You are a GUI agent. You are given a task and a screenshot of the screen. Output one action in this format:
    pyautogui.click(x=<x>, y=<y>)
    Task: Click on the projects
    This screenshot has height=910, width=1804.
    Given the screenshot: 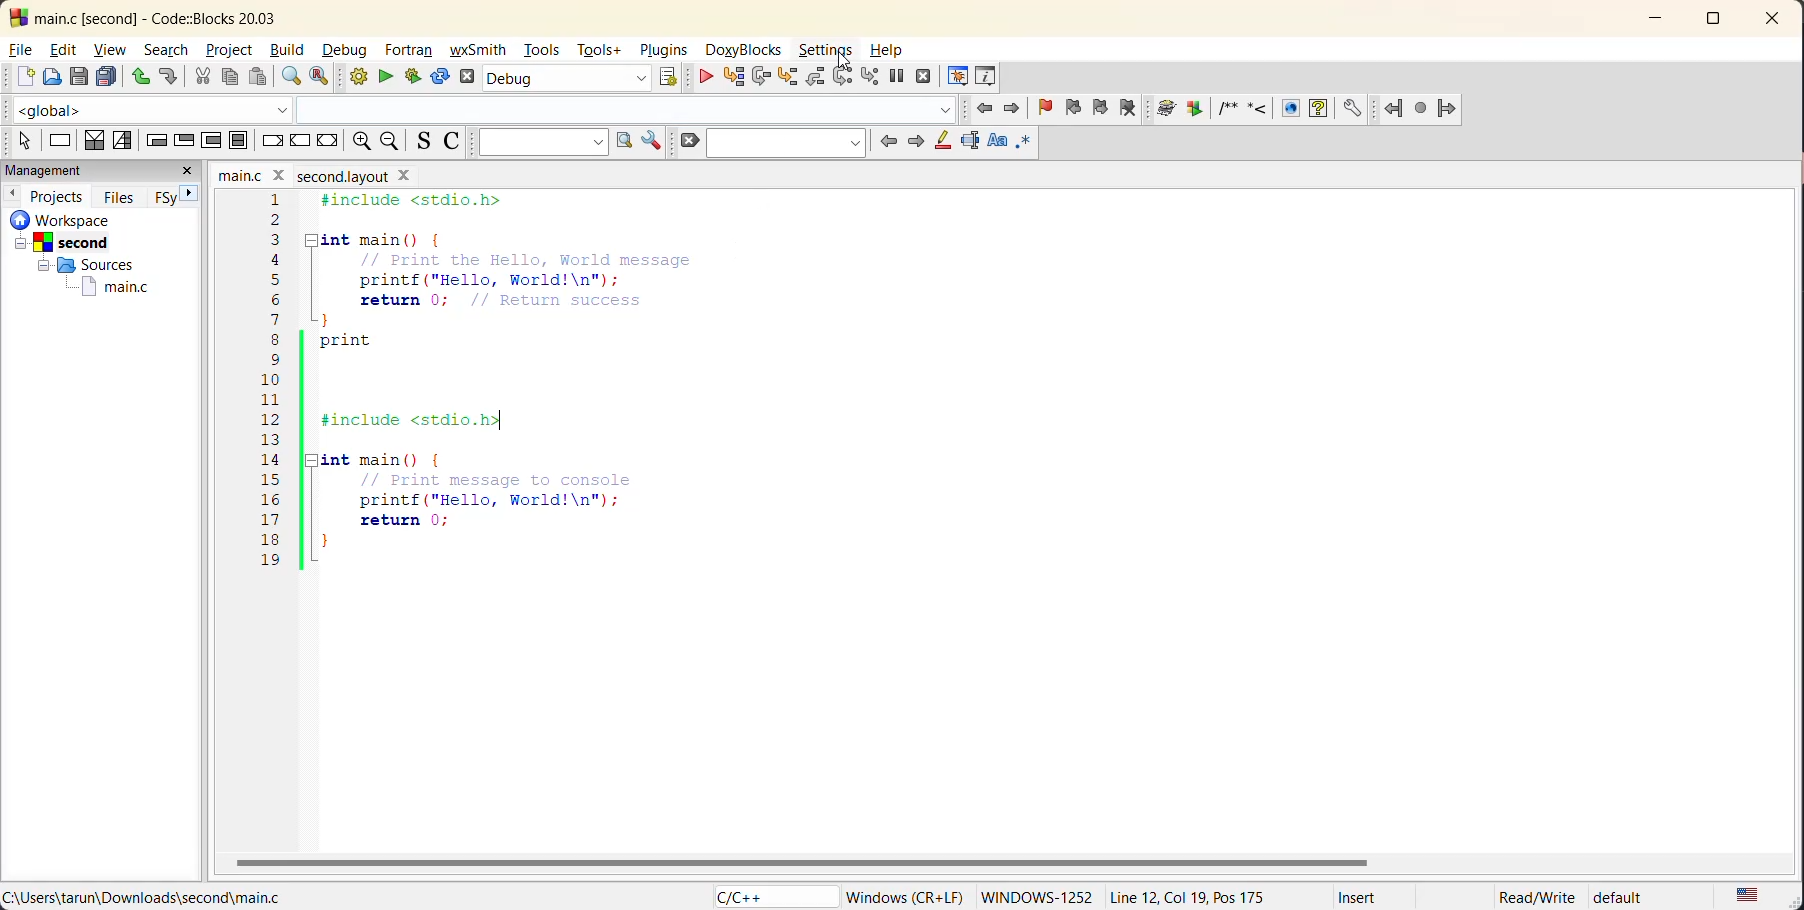 What is the action you would take?
    pyautogui.click(x=58, y=196)
    